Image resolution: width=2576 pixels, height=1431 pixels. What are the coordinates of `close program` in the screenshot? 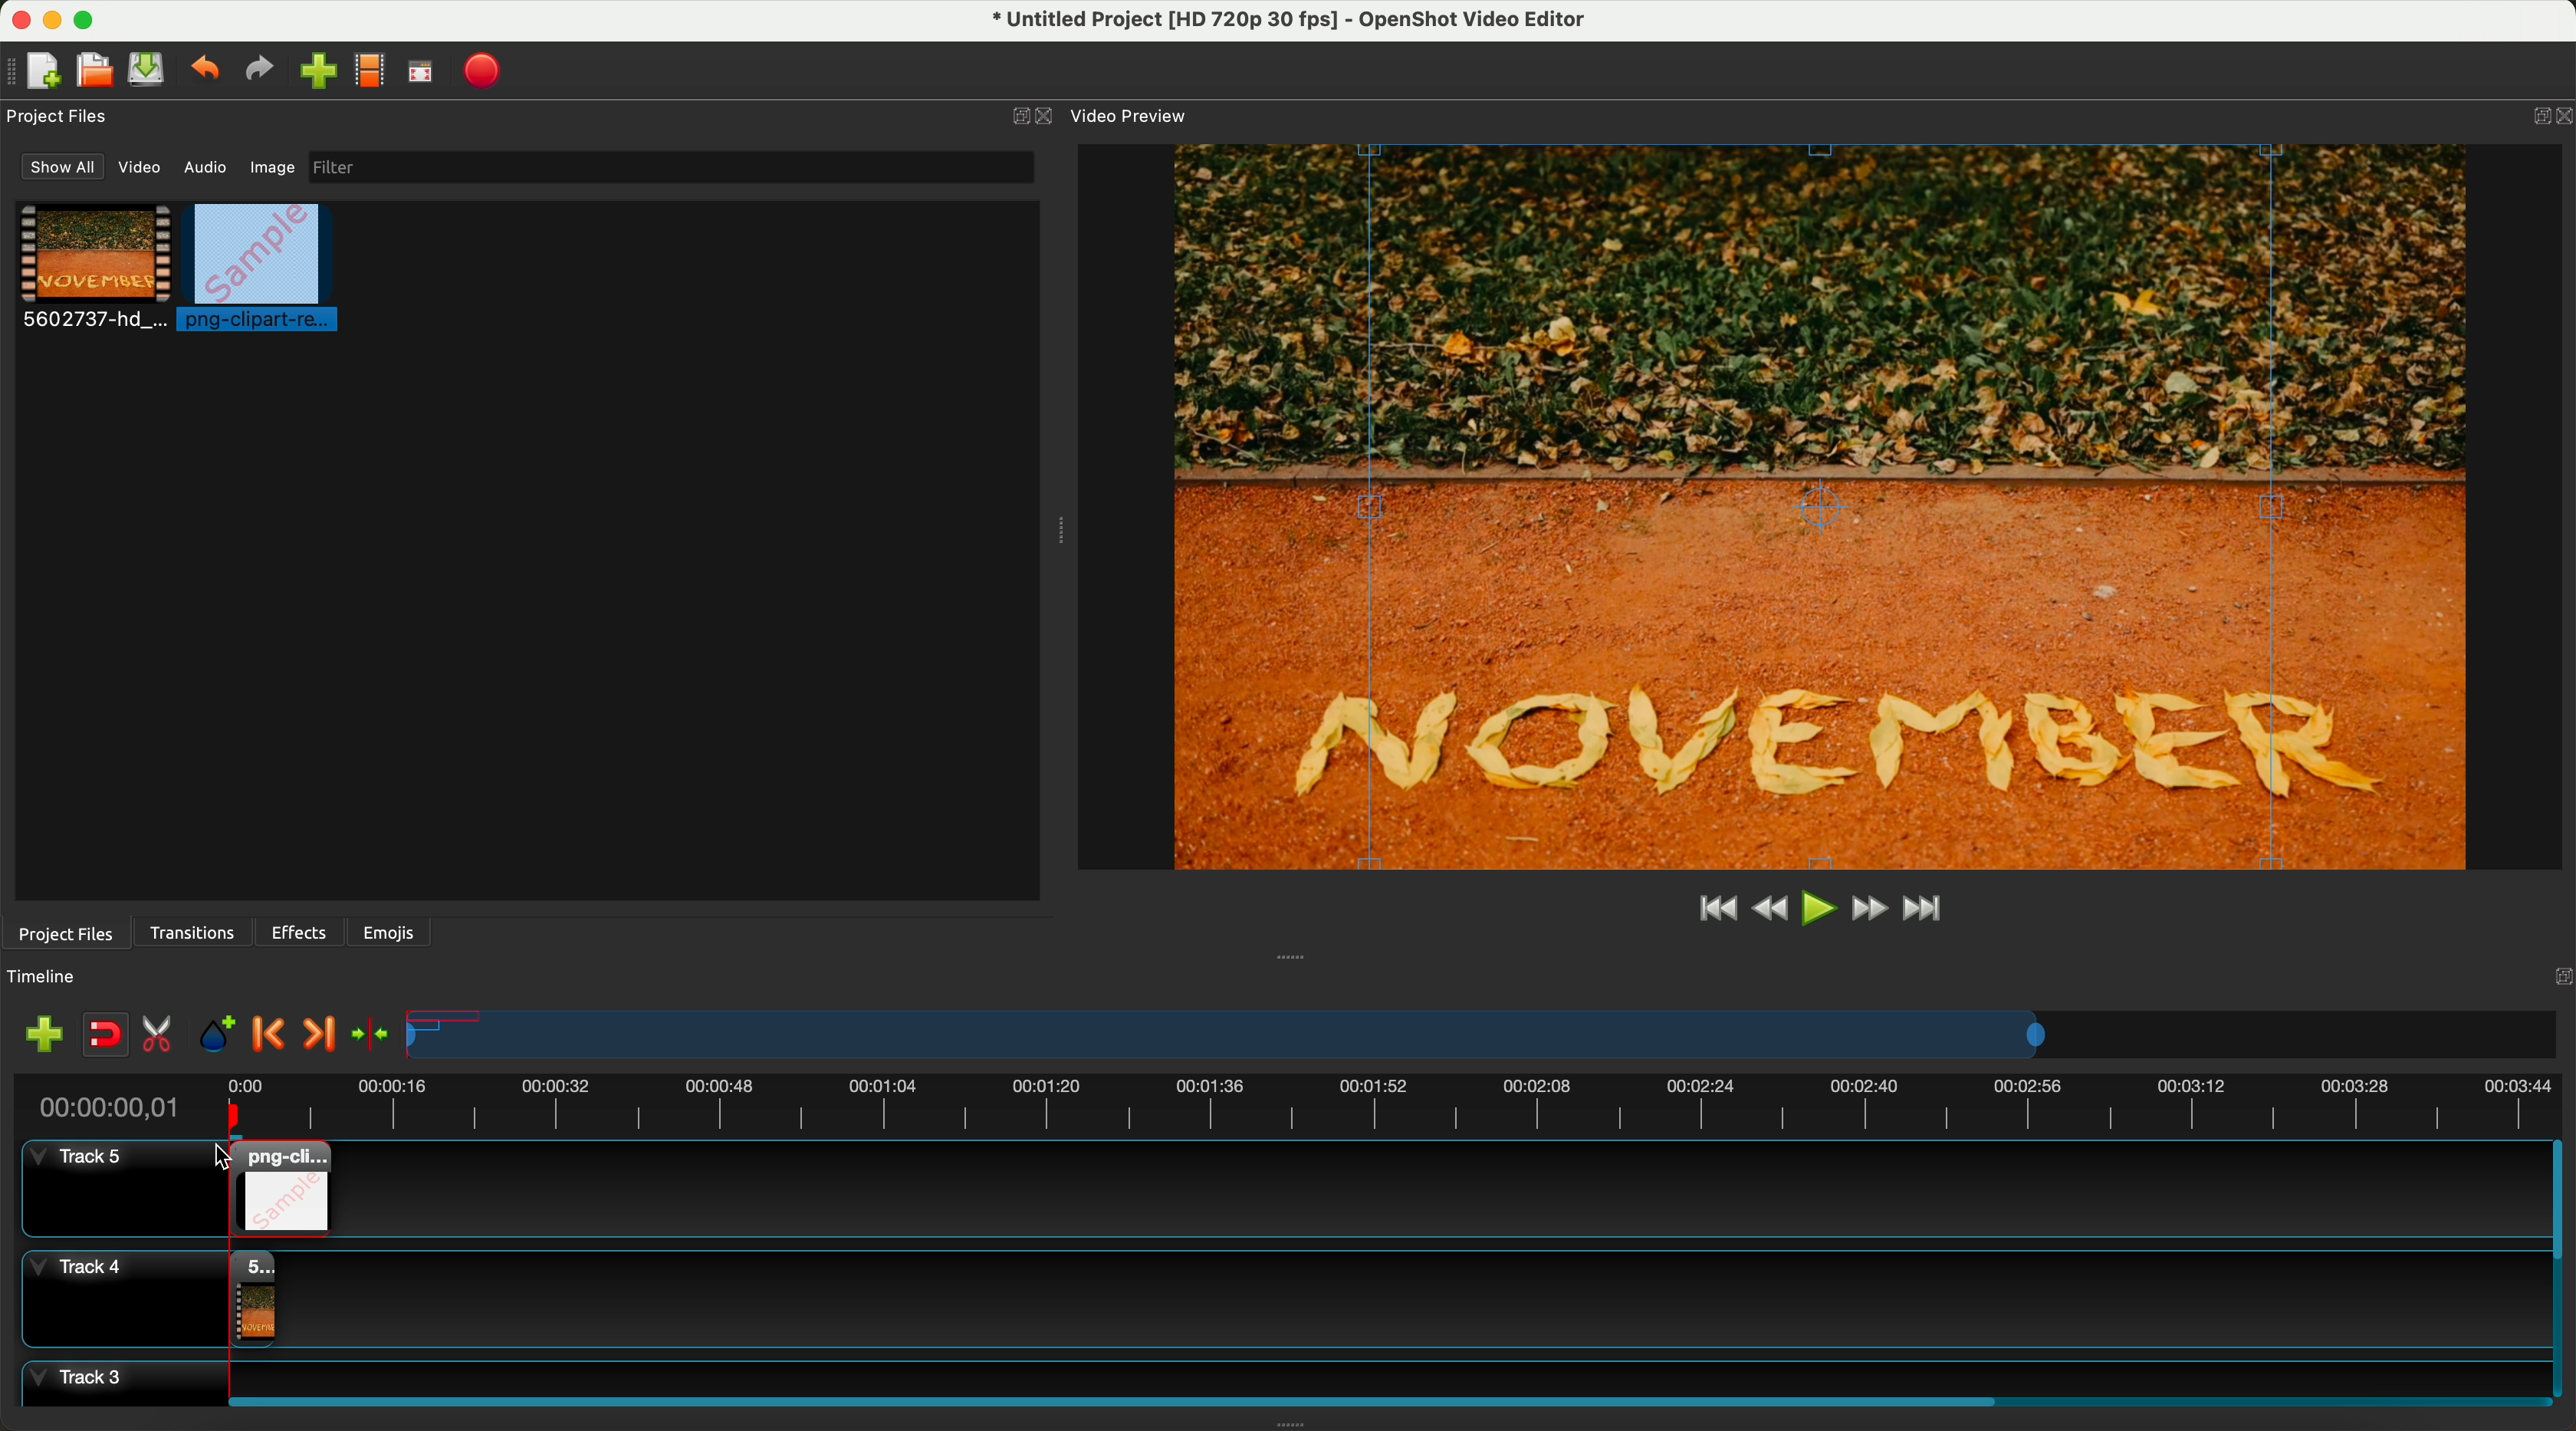 It's located at (16, 17).